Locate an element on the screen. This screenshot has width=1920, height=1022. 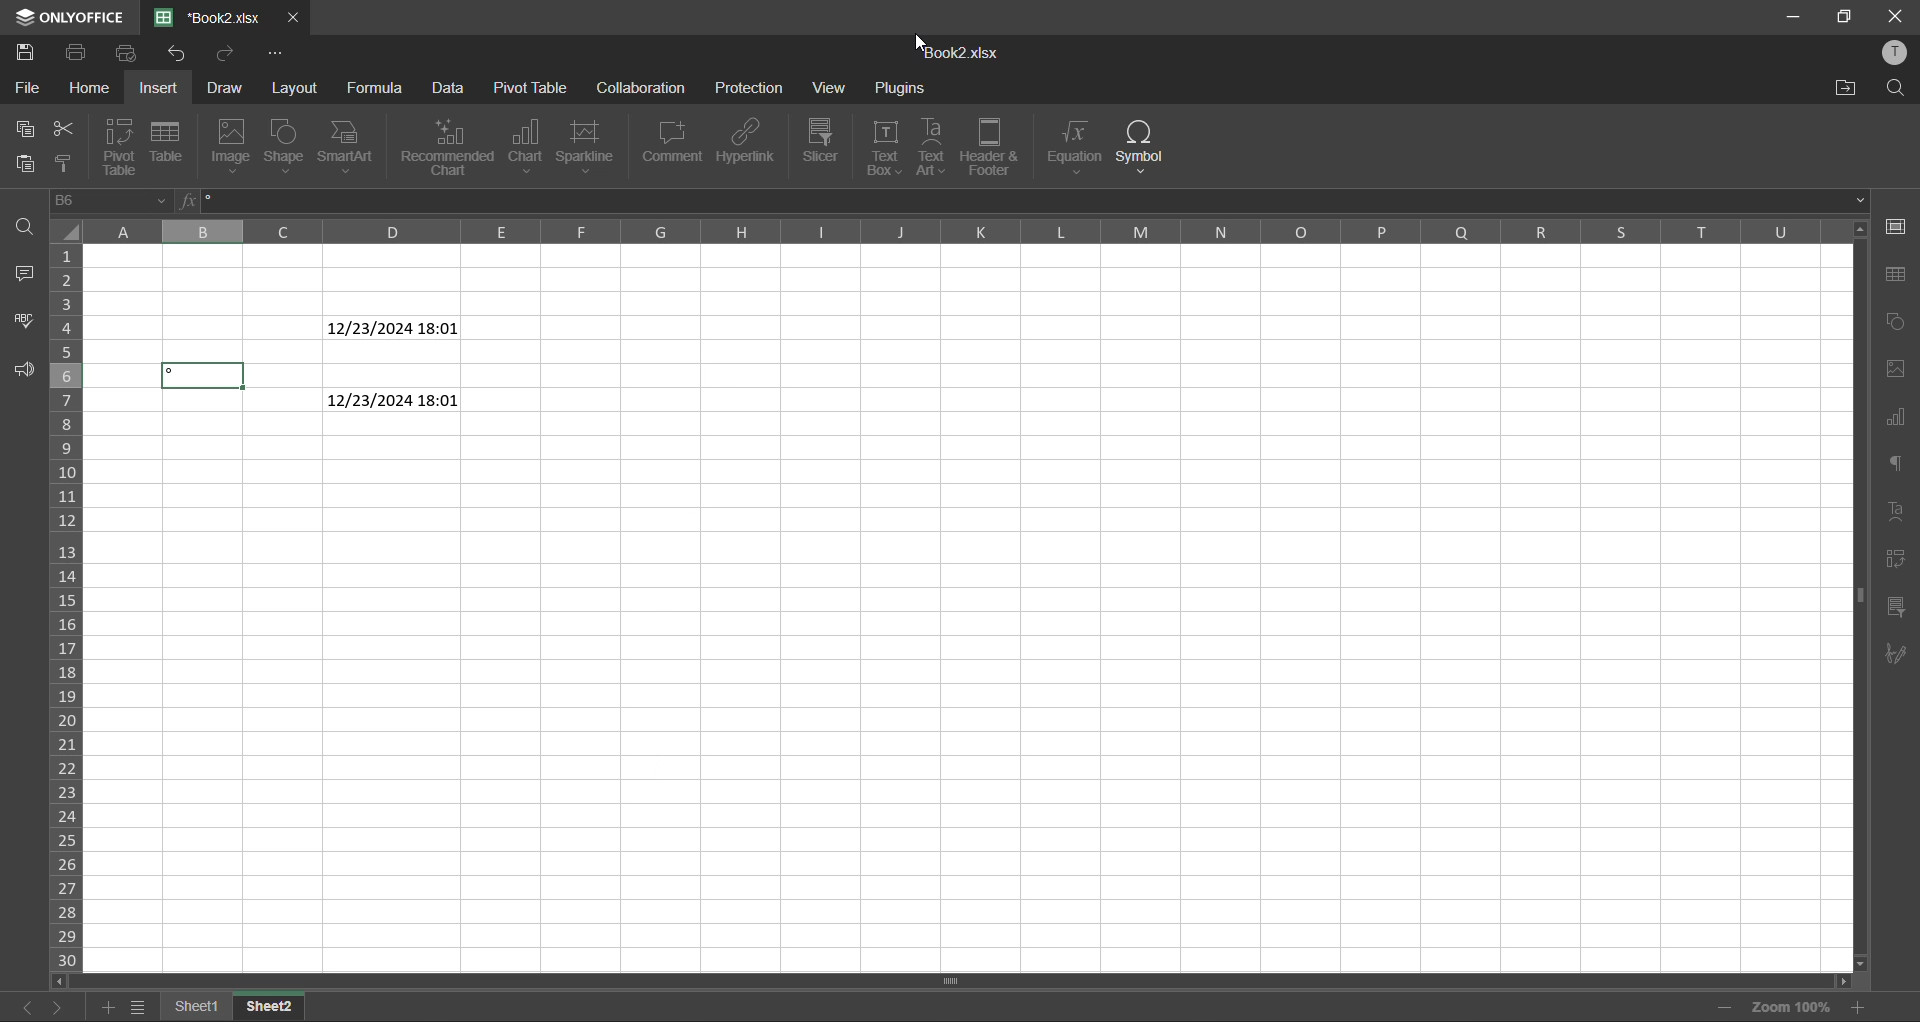
cell settings is located at coordinates (1895, 228).